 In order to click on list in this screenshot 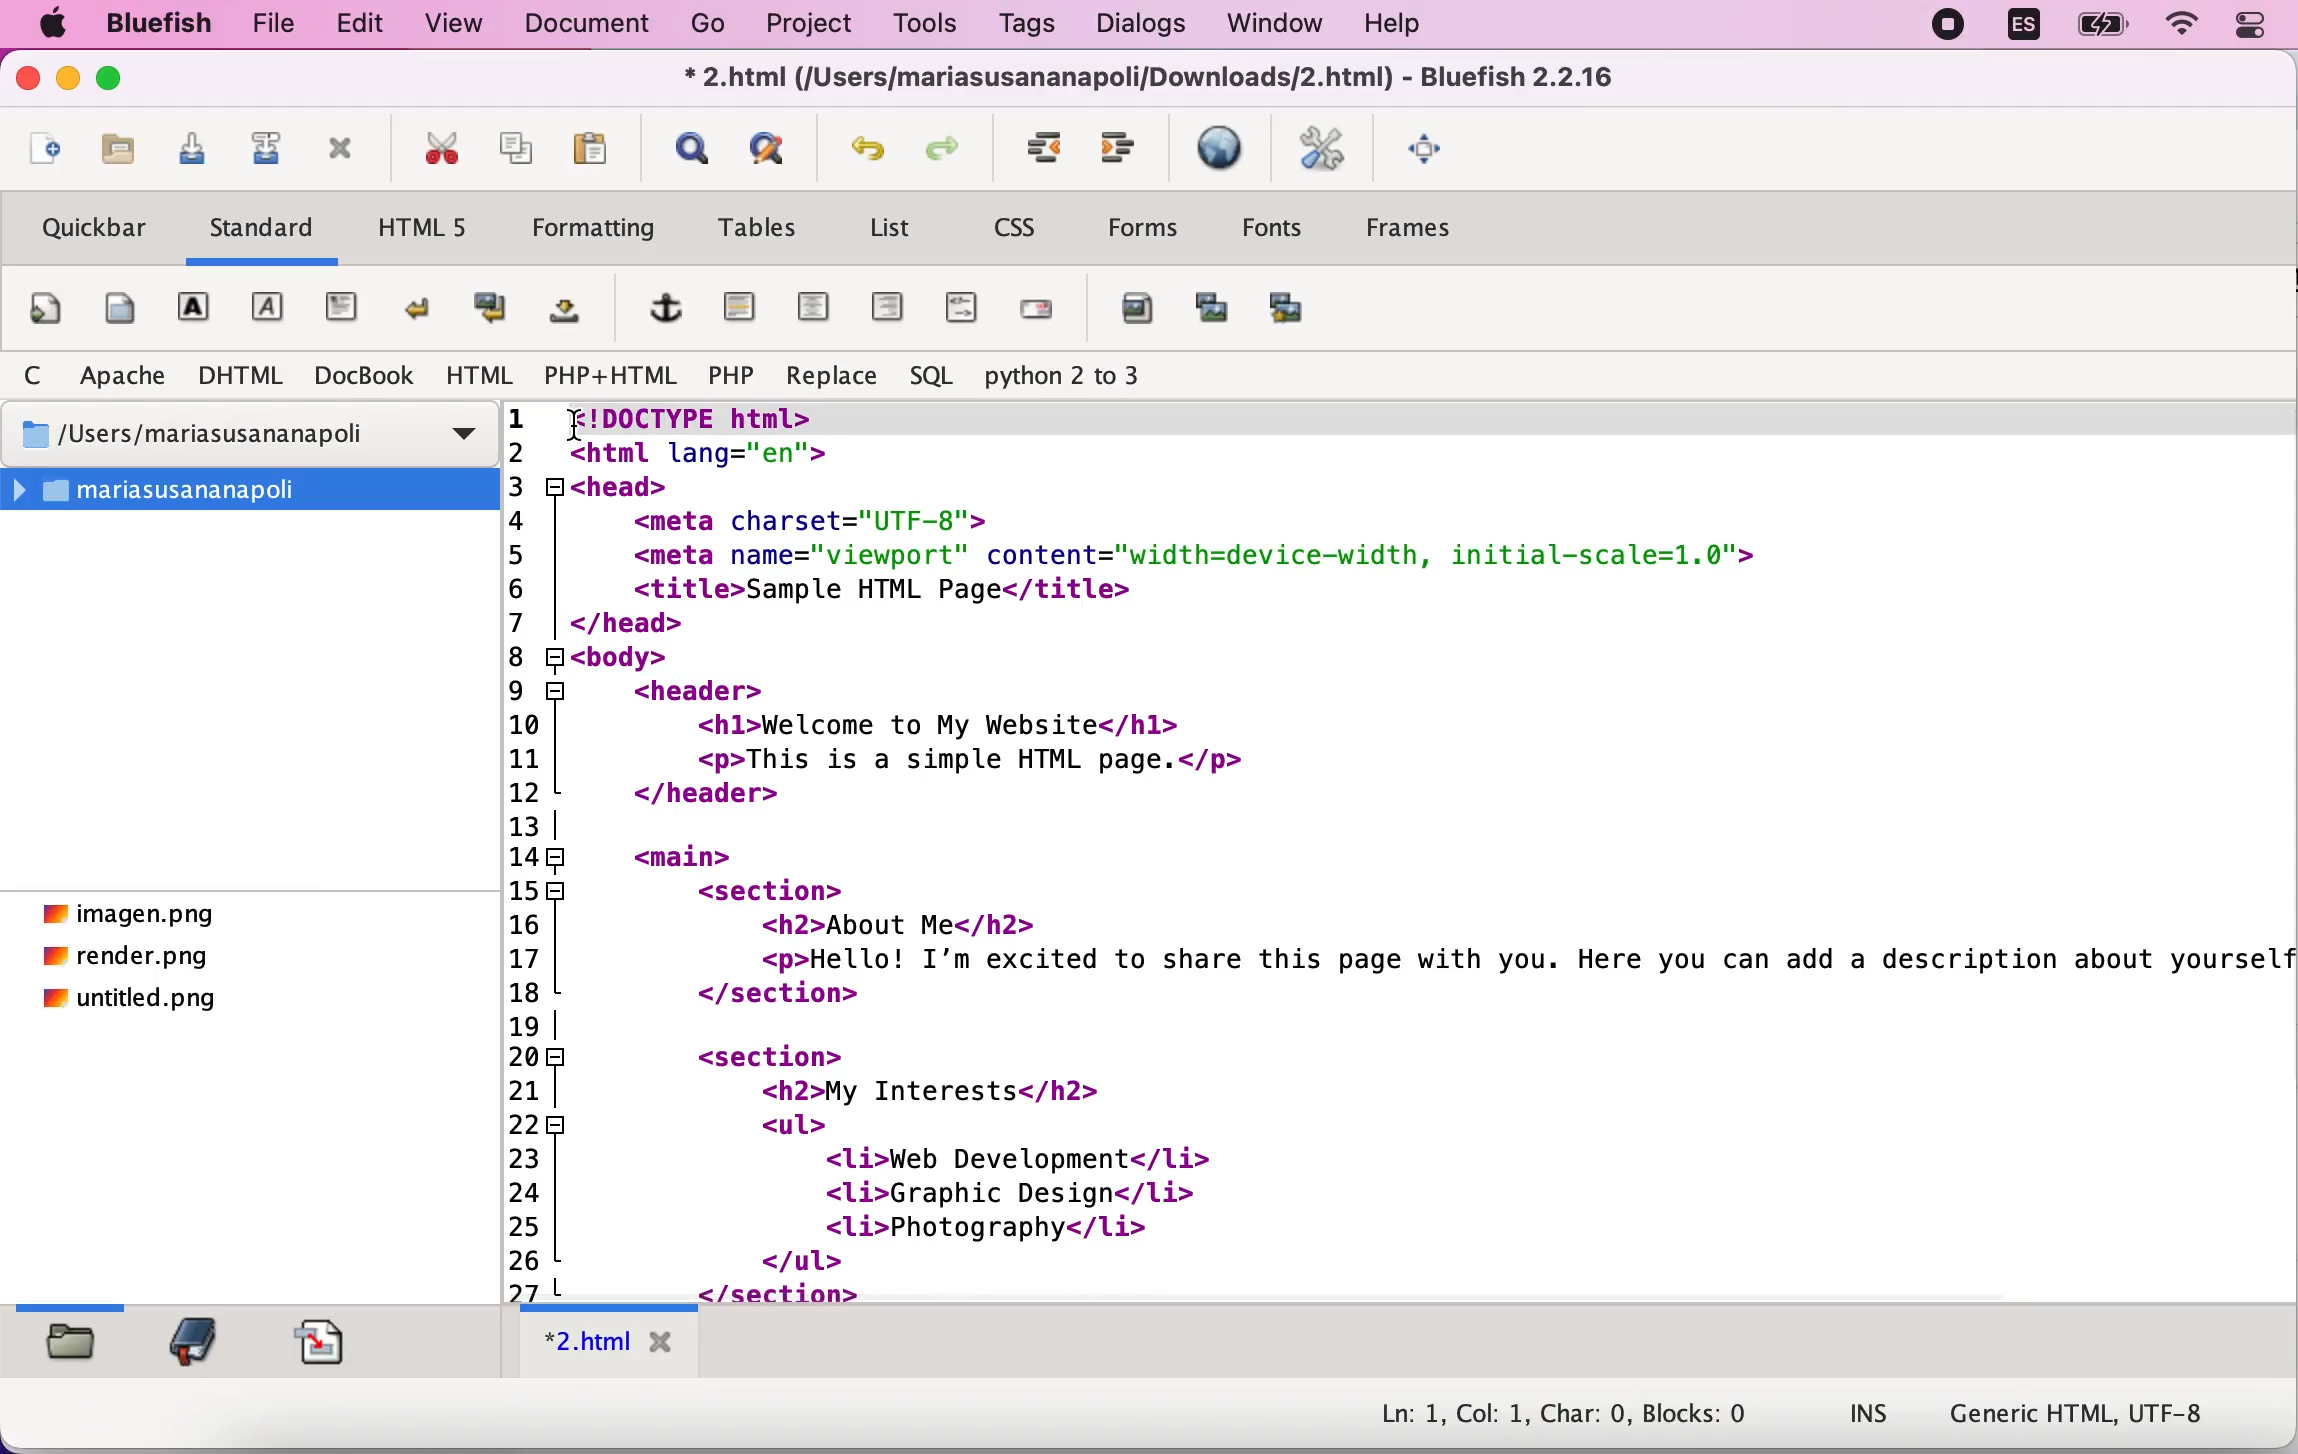, I will do `click(890, 231)`.